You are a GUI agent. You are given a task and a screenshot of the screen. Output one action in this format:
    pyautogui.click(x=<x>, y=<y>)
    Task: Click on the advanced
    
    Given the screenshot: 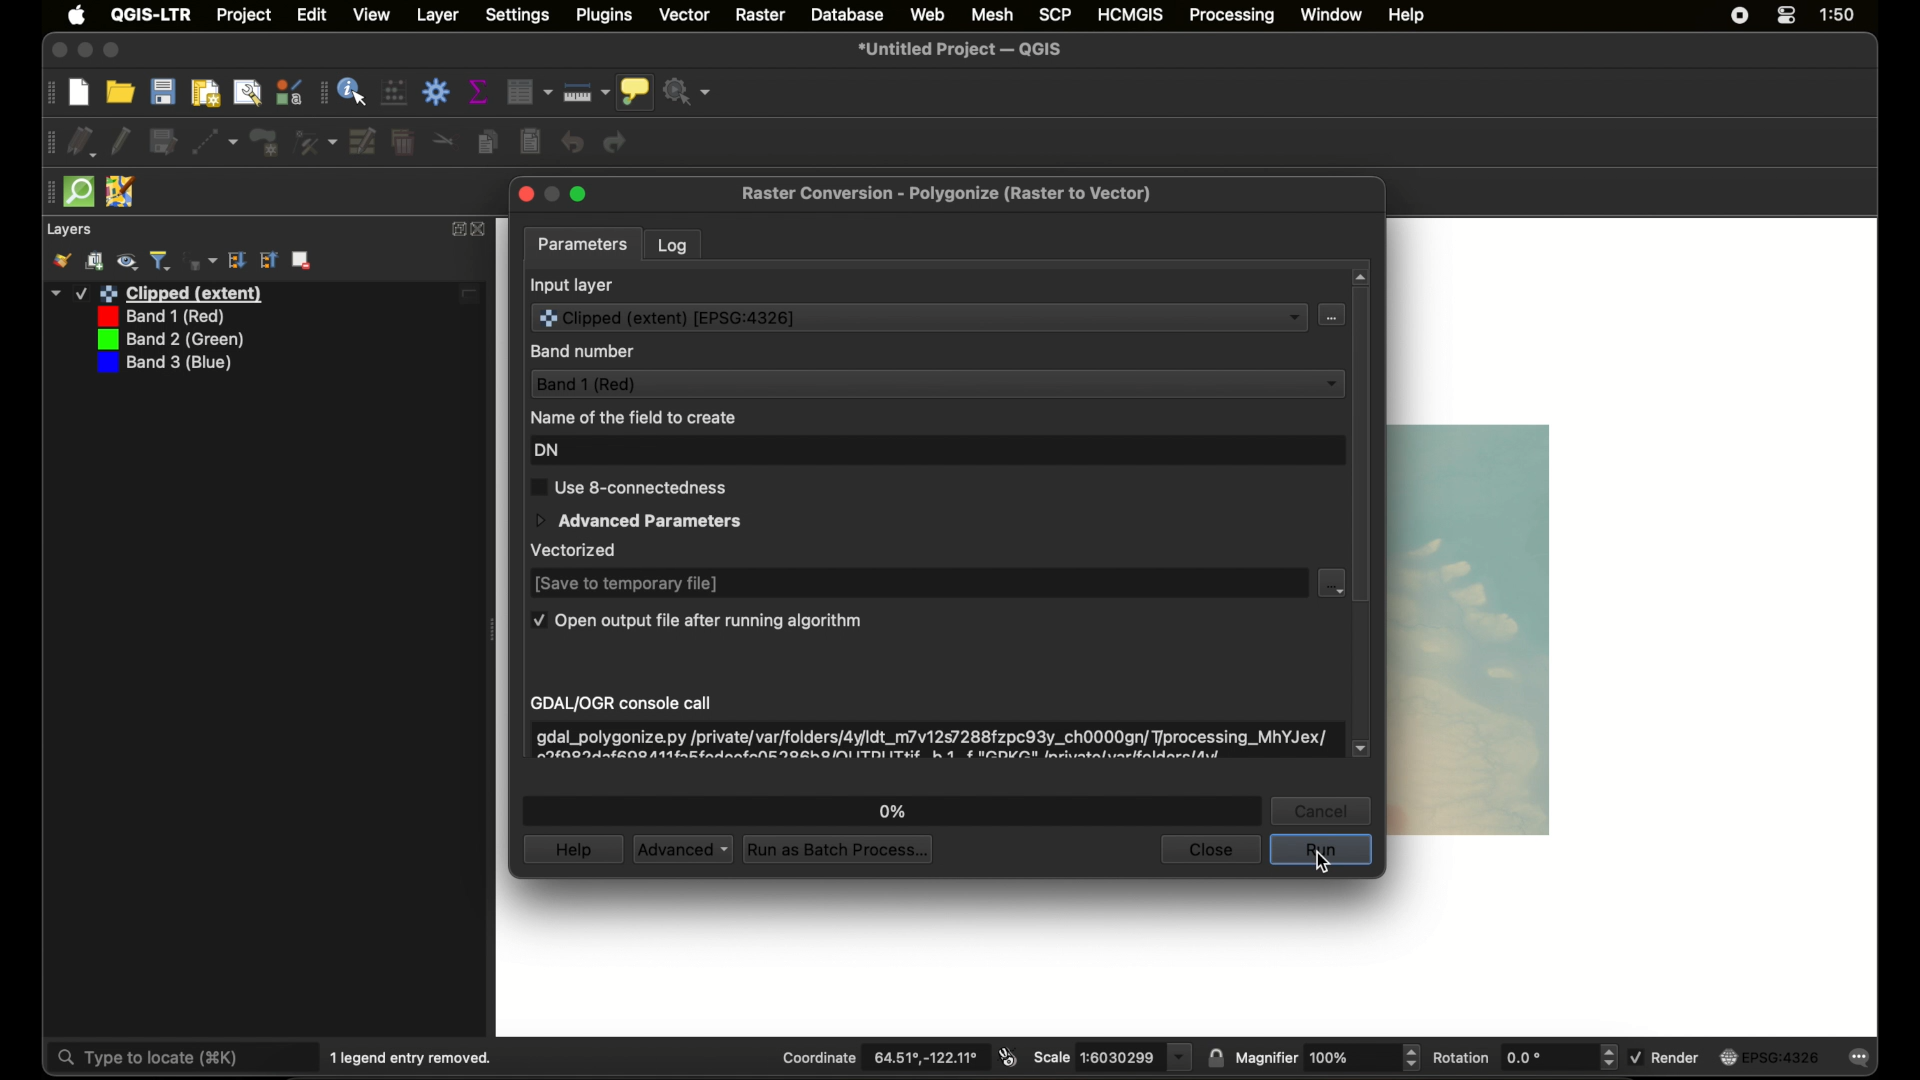 What is the action you would take?
    pyautogui.click(x=681, y=850)
    